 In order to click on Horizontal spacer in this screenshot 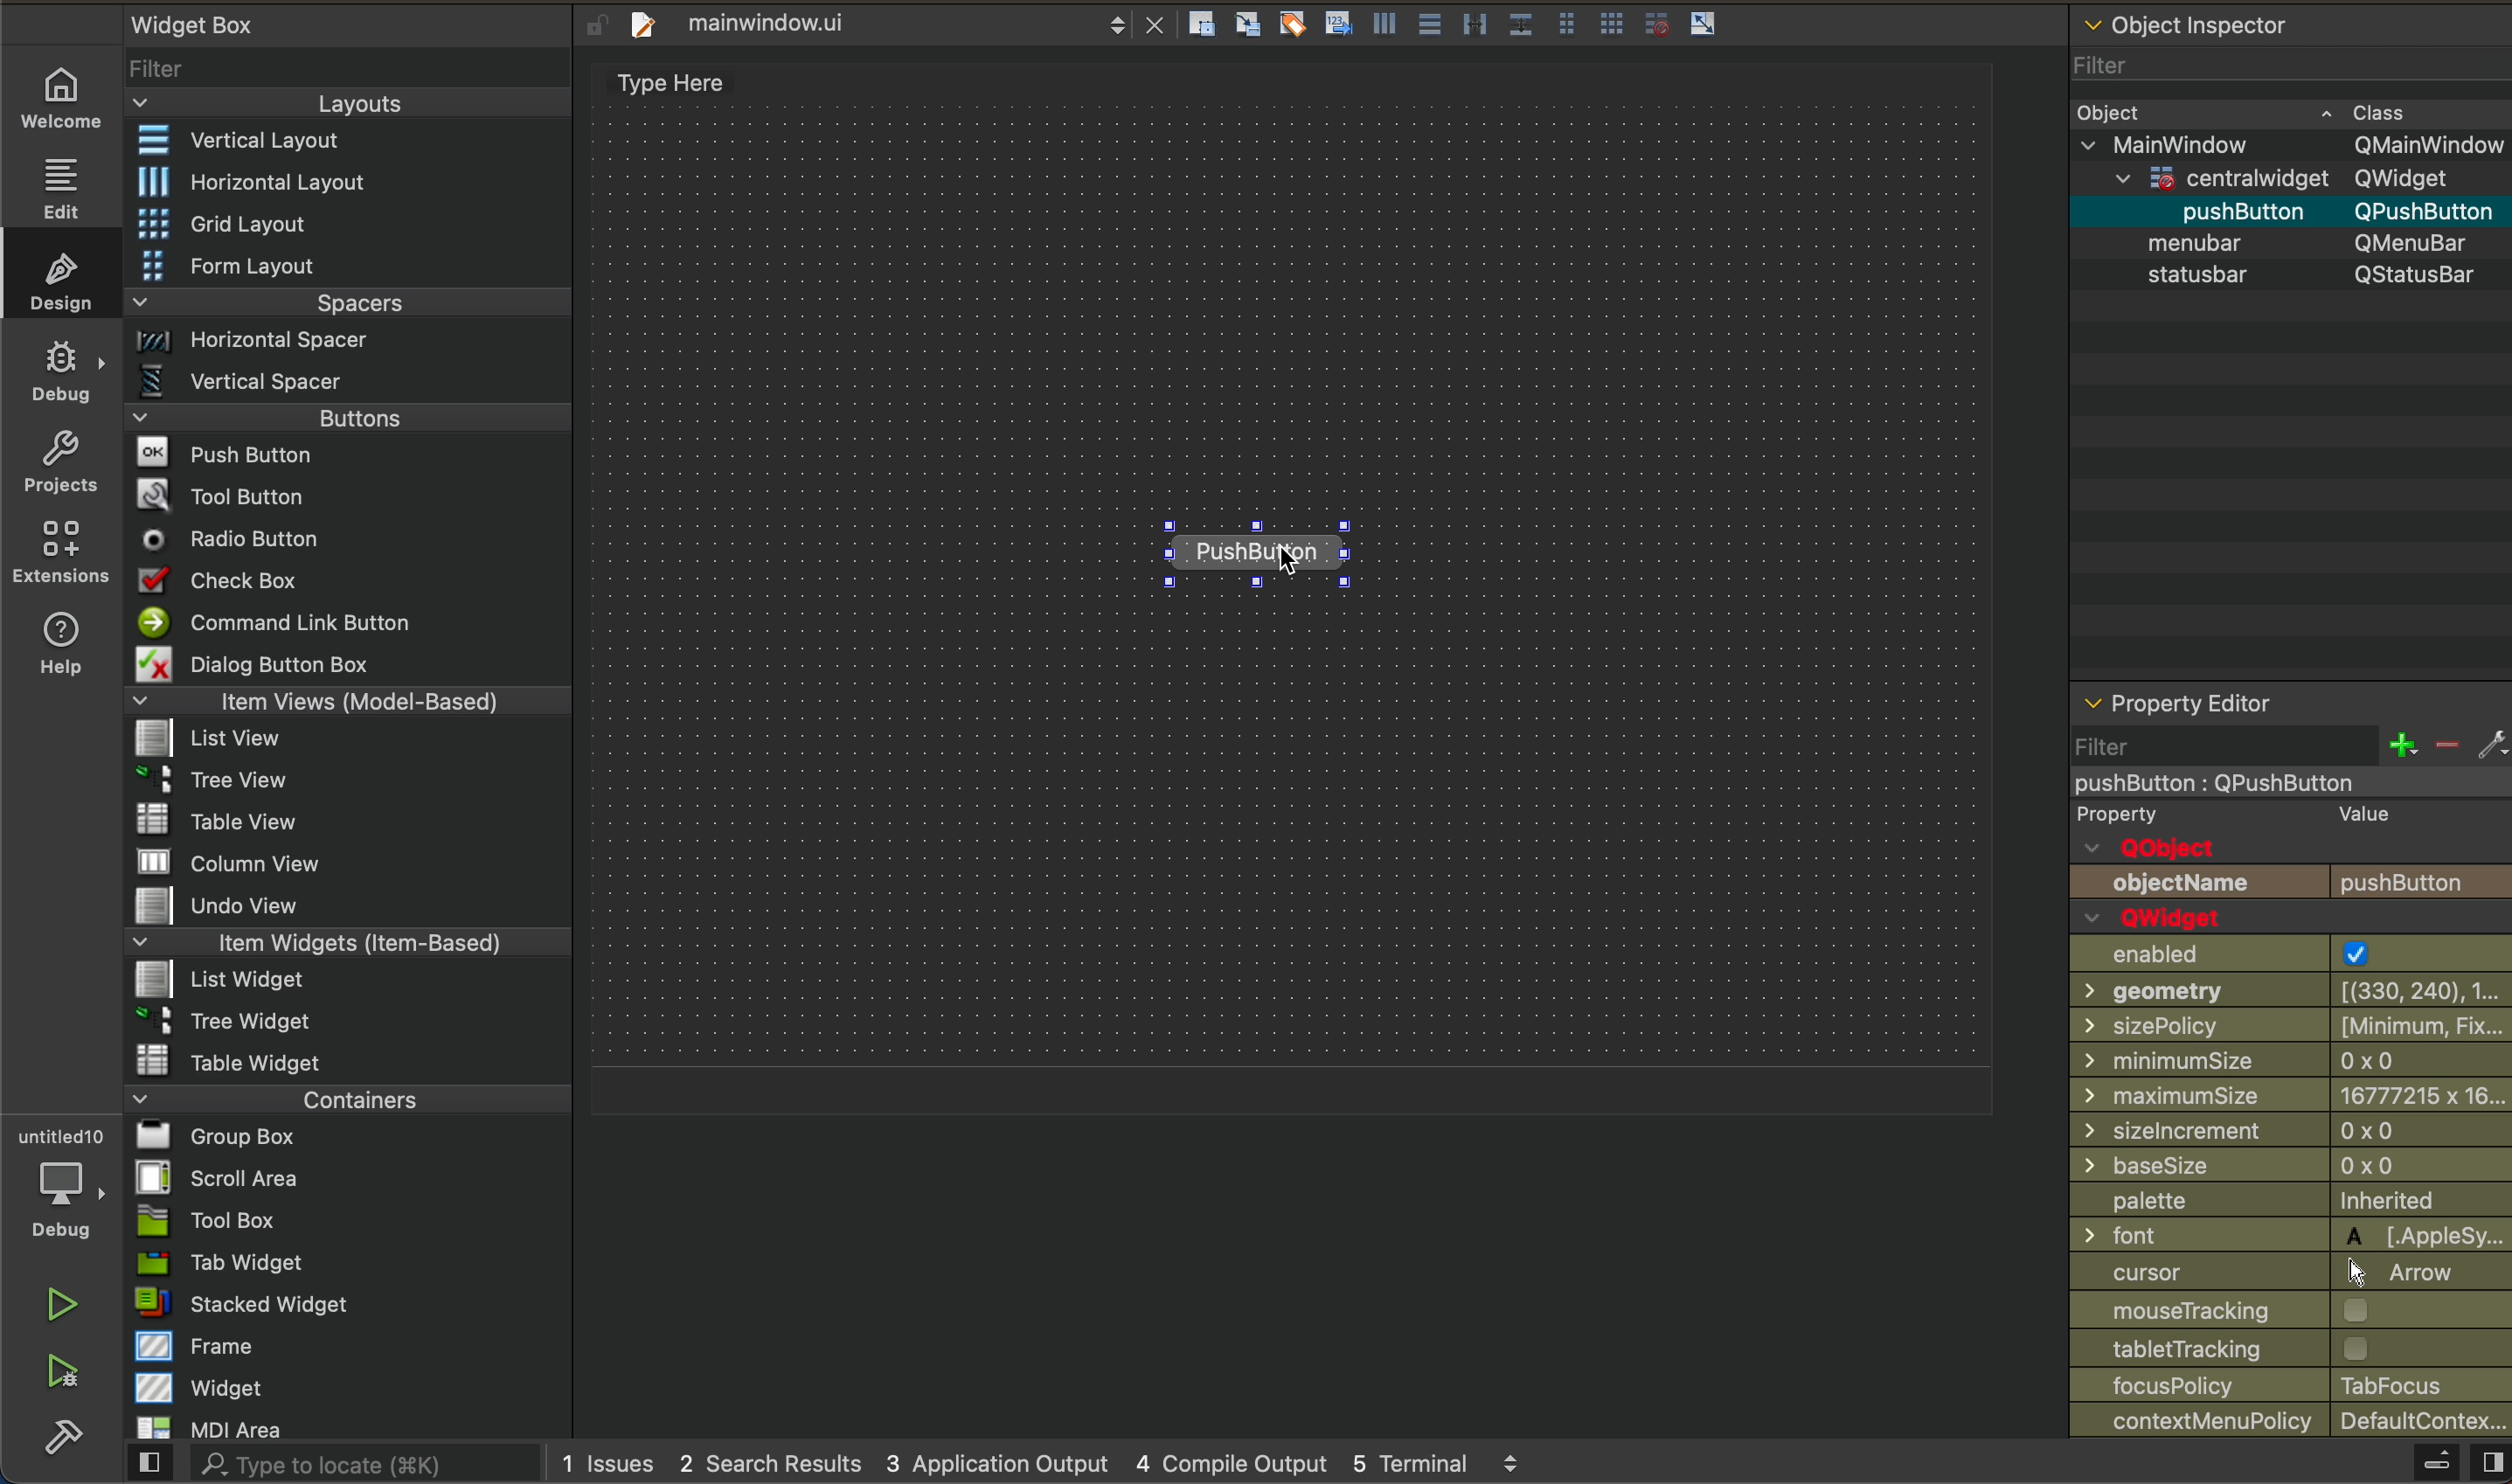, I will do `click(342, 339)`.